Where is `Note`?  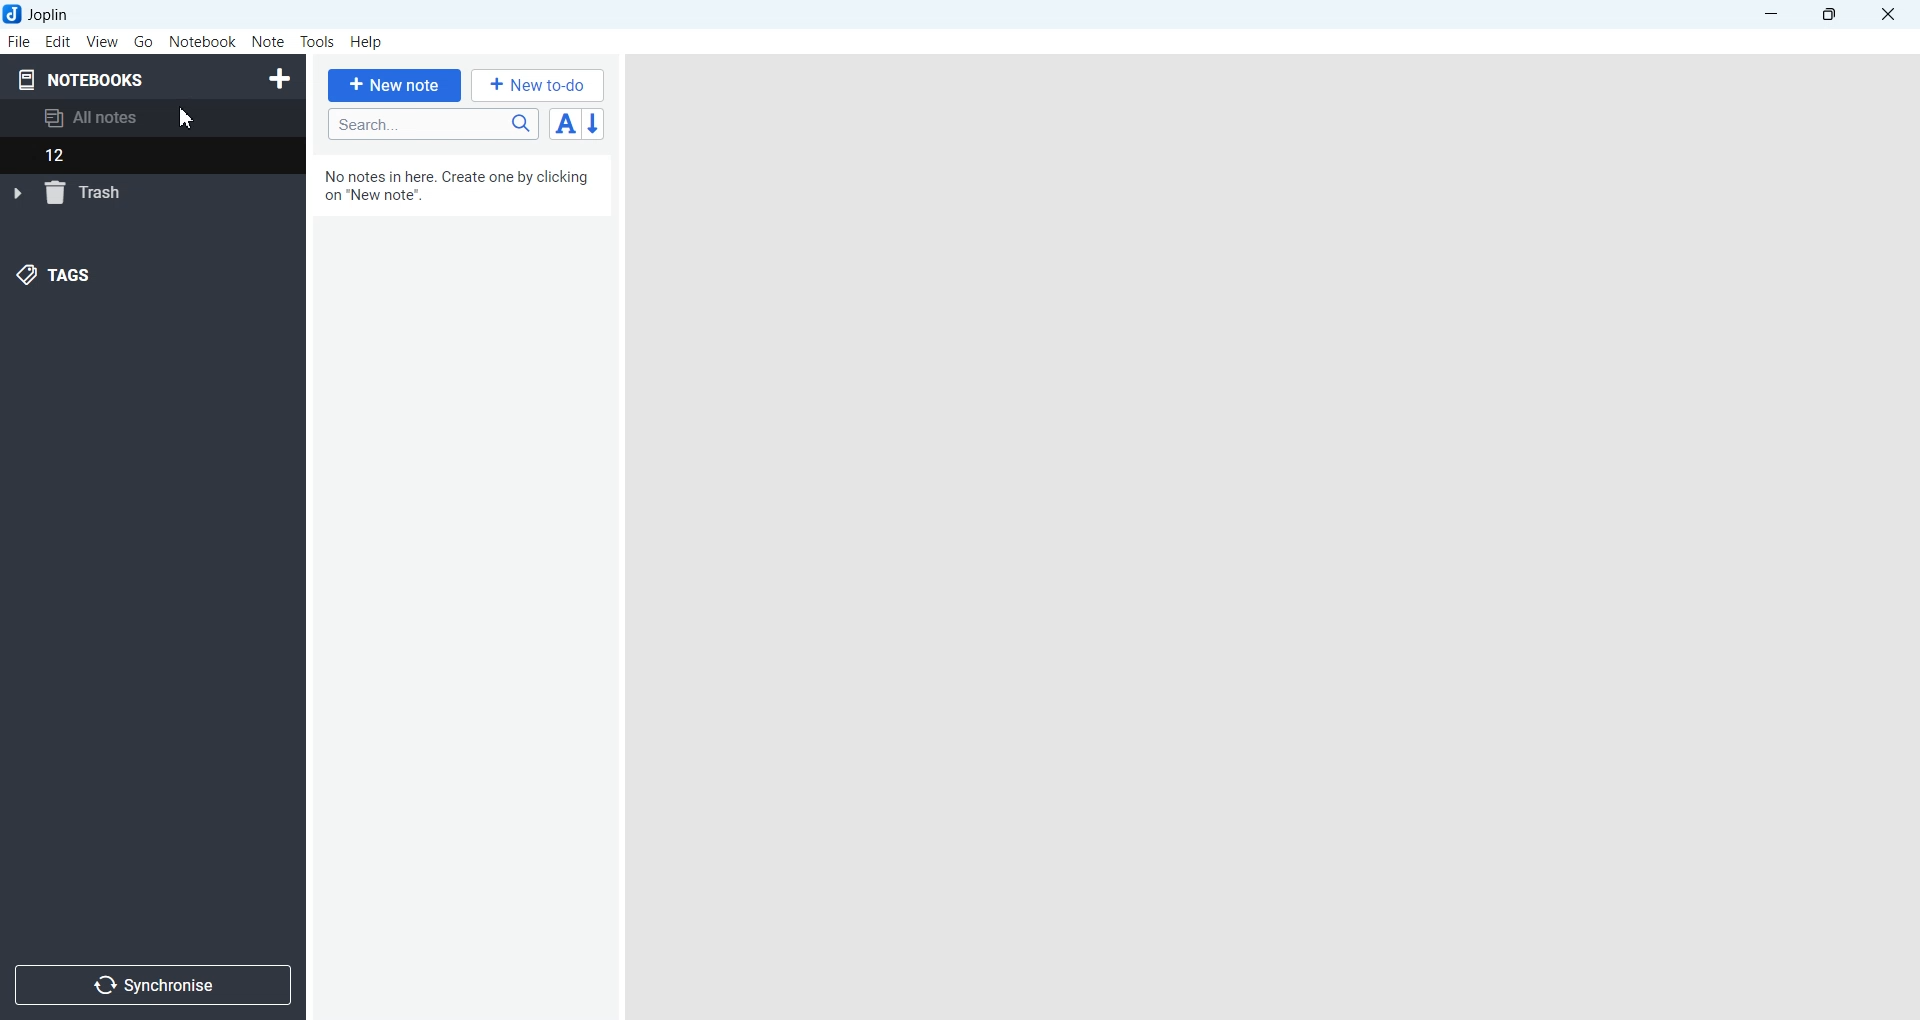 Note is located at coordinates (267, 42).